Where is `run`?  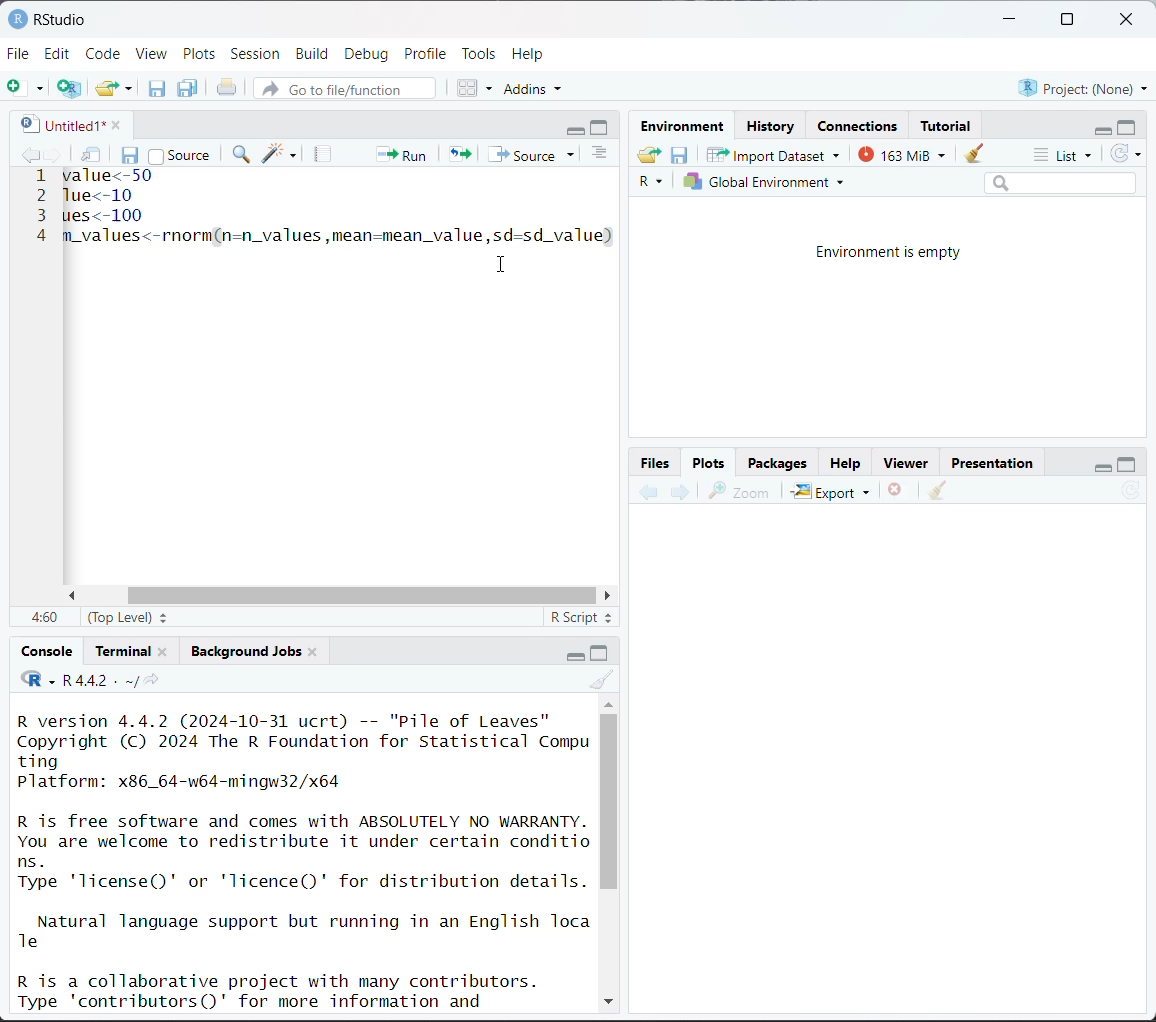
run is located at coordinates (399, 153).